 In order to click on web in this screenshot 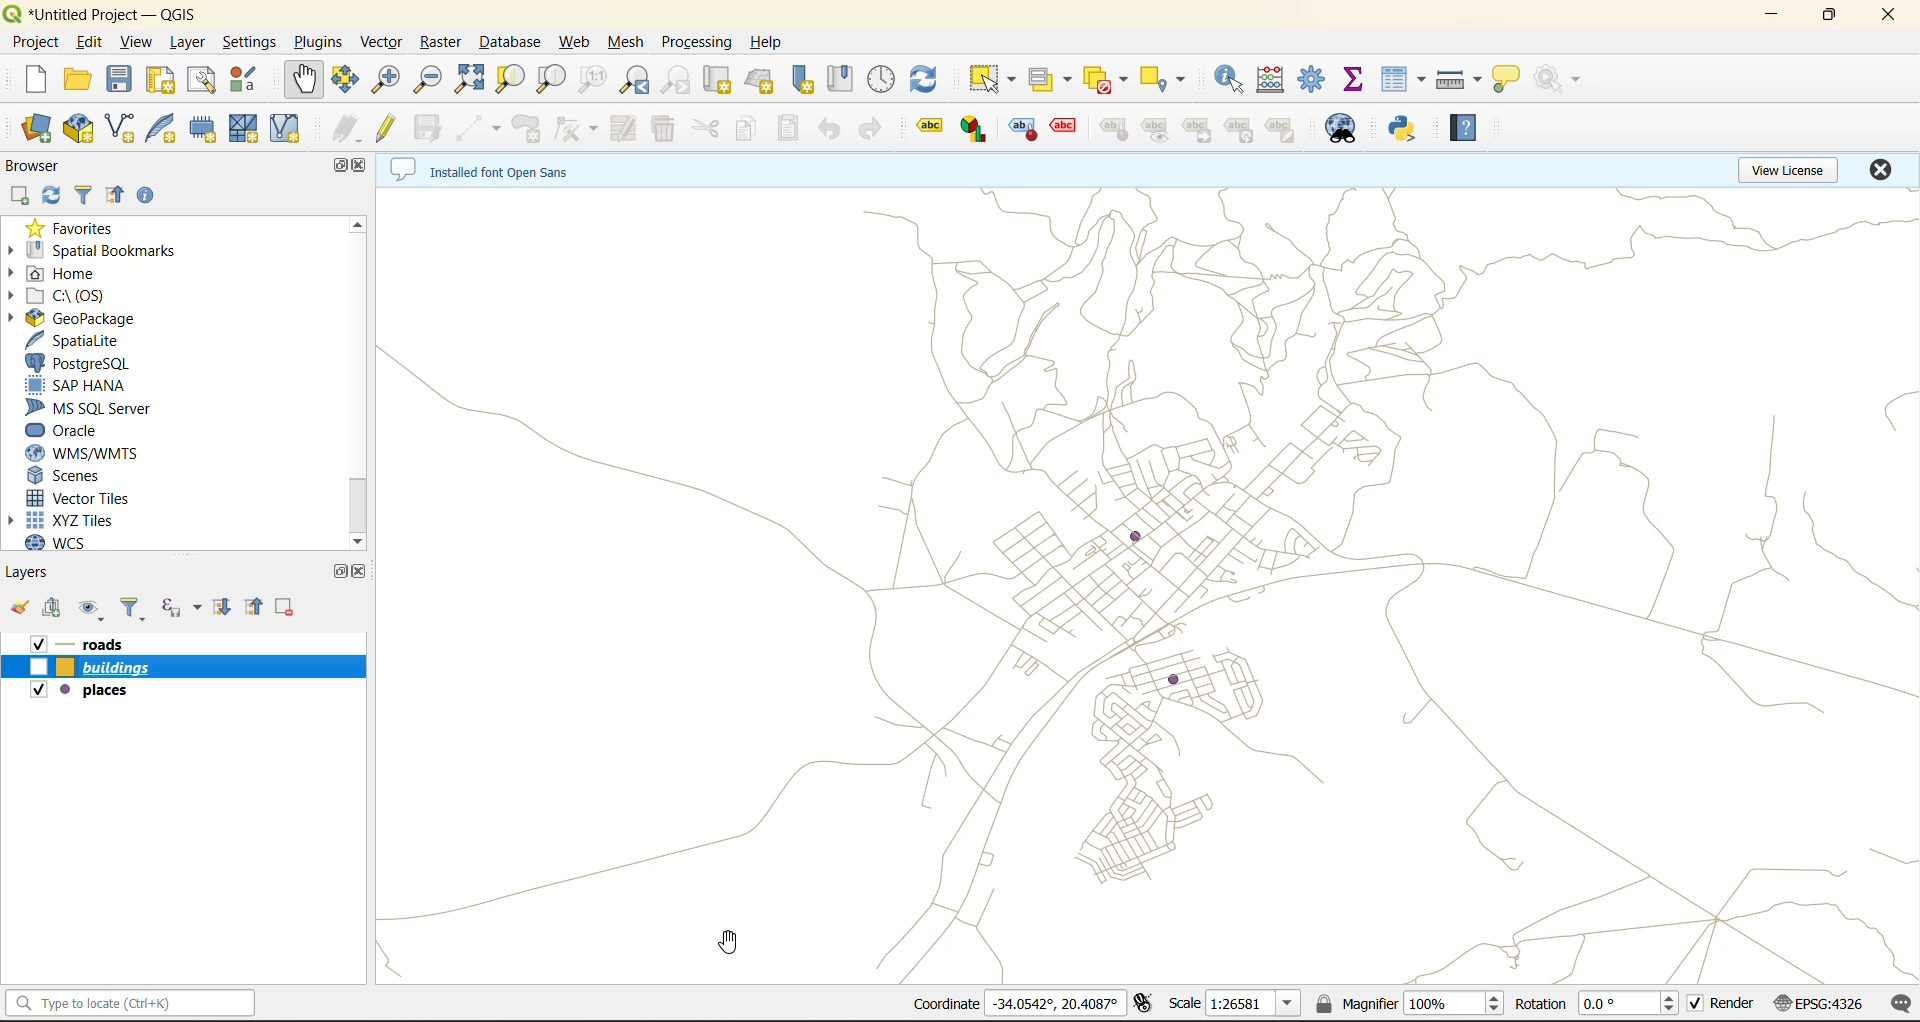, I will do `click(577, 44)`.